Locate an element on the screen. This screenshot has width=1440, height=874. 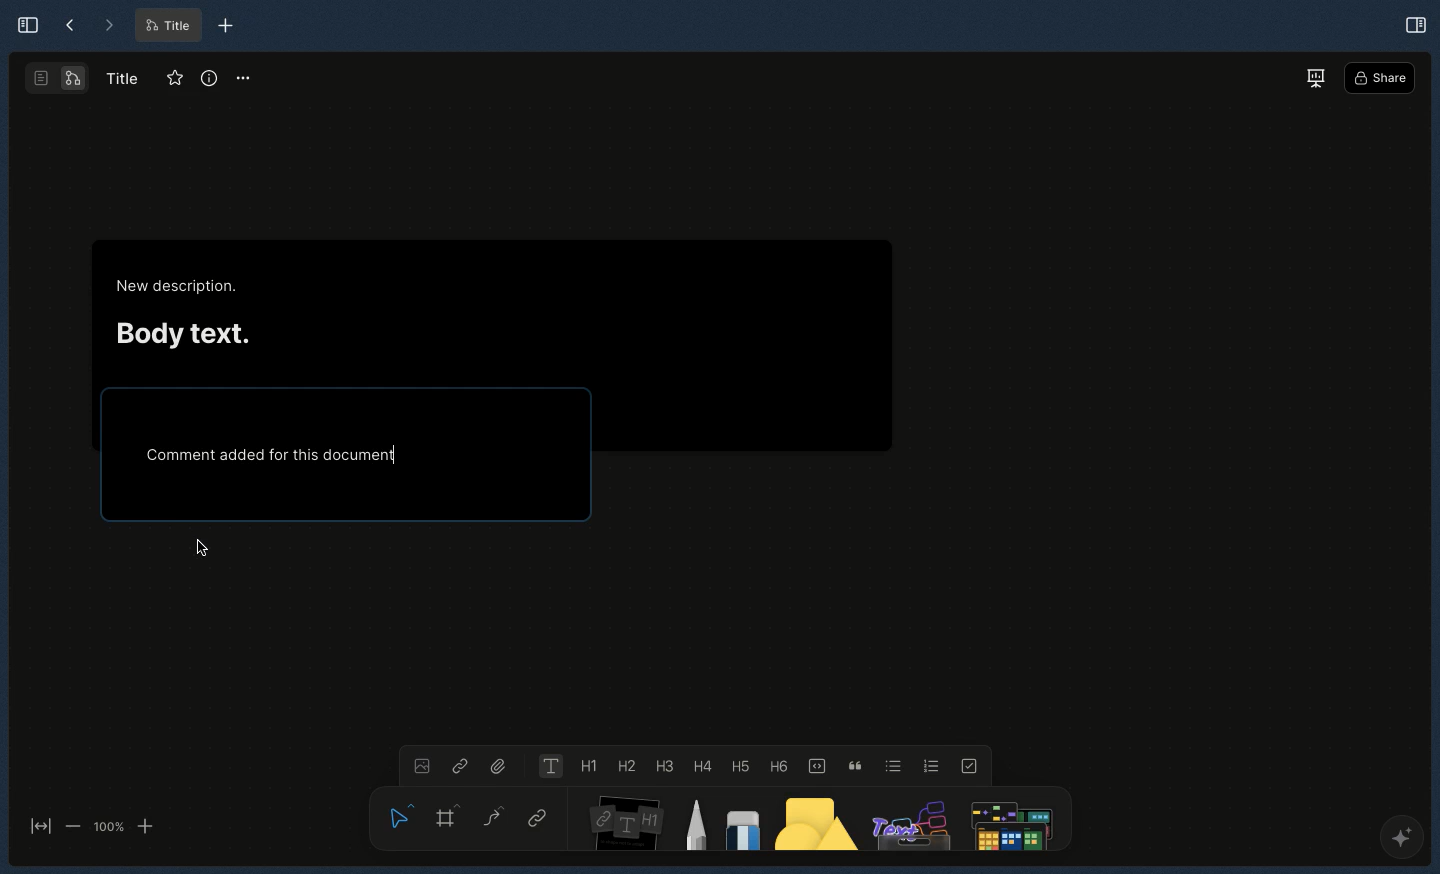
New description. is located at coordinates (179, 287).